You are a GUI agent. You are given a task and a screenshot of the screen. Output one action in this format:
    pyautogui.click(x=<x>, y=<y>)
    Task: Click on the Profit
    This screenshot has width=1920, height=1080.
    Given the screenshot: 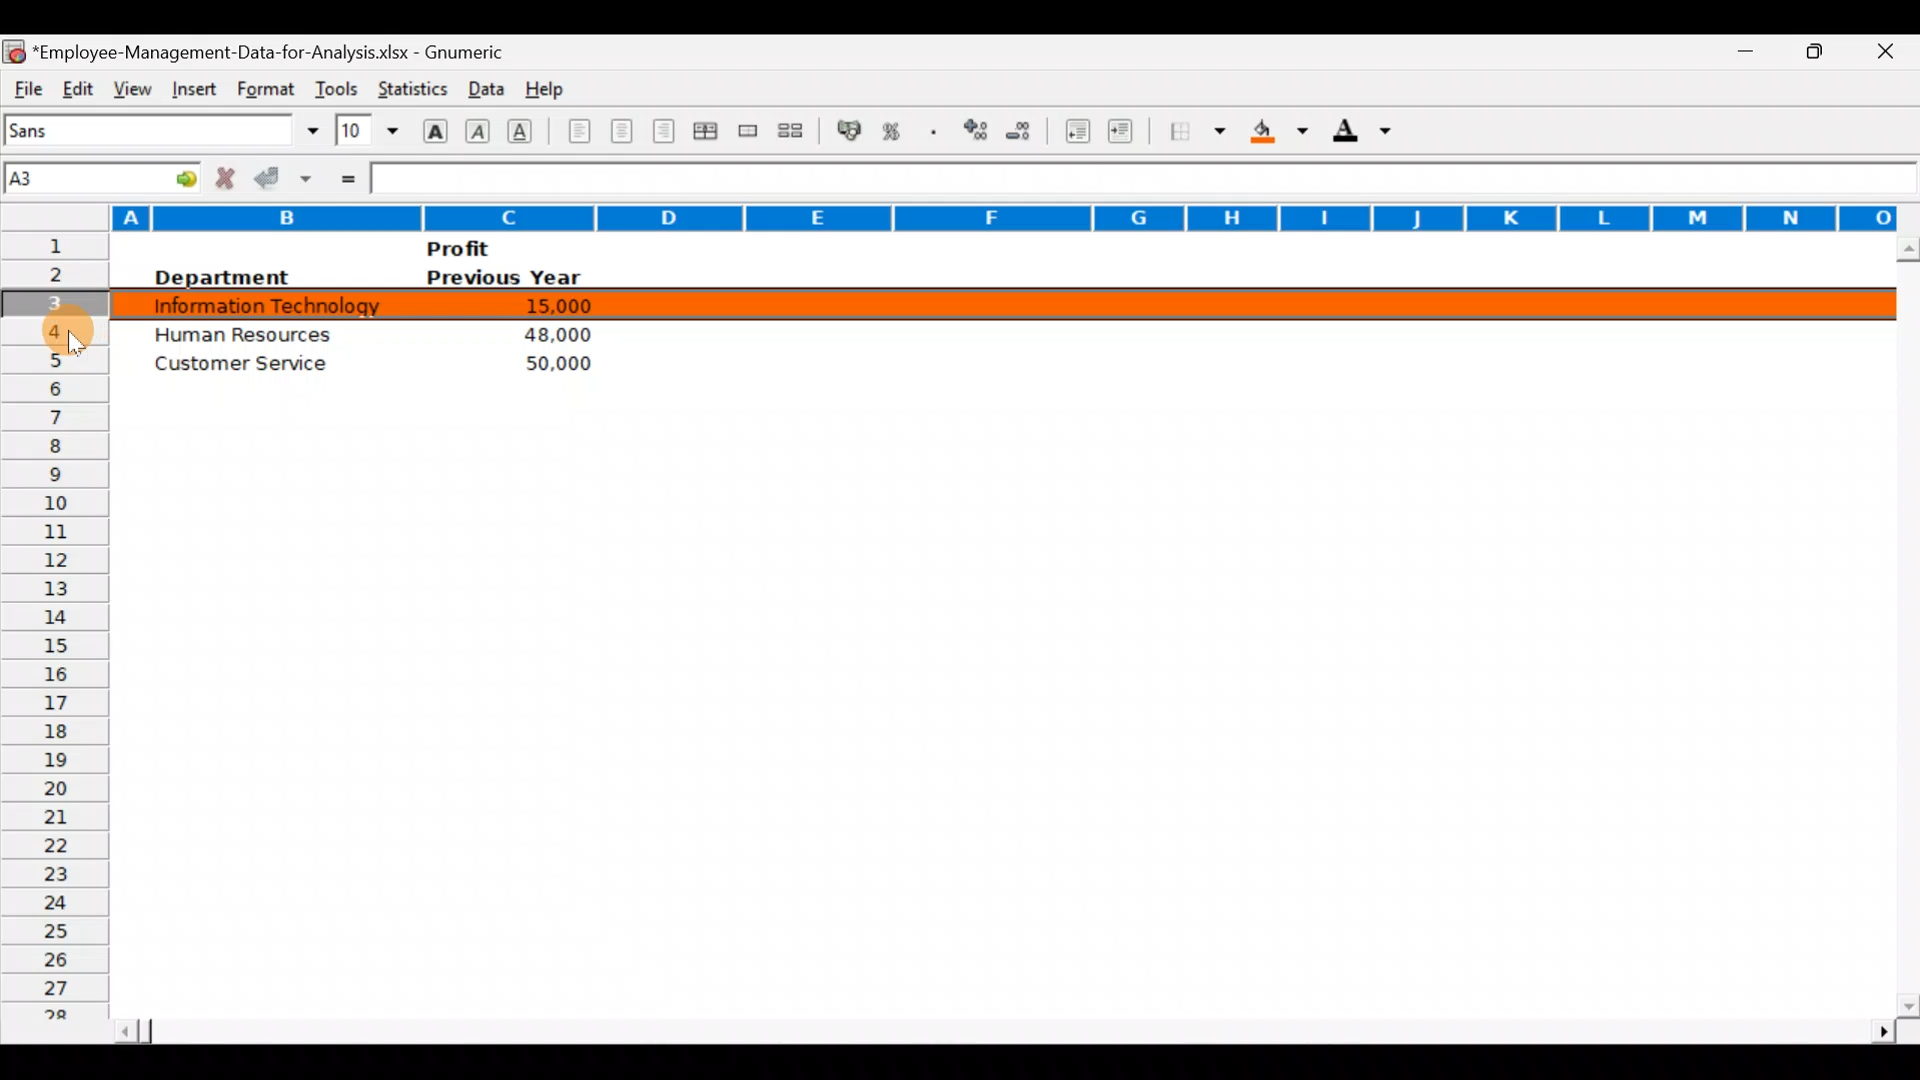 What is the action you would take?
    pyautogui.click(x=496, y=248)
    